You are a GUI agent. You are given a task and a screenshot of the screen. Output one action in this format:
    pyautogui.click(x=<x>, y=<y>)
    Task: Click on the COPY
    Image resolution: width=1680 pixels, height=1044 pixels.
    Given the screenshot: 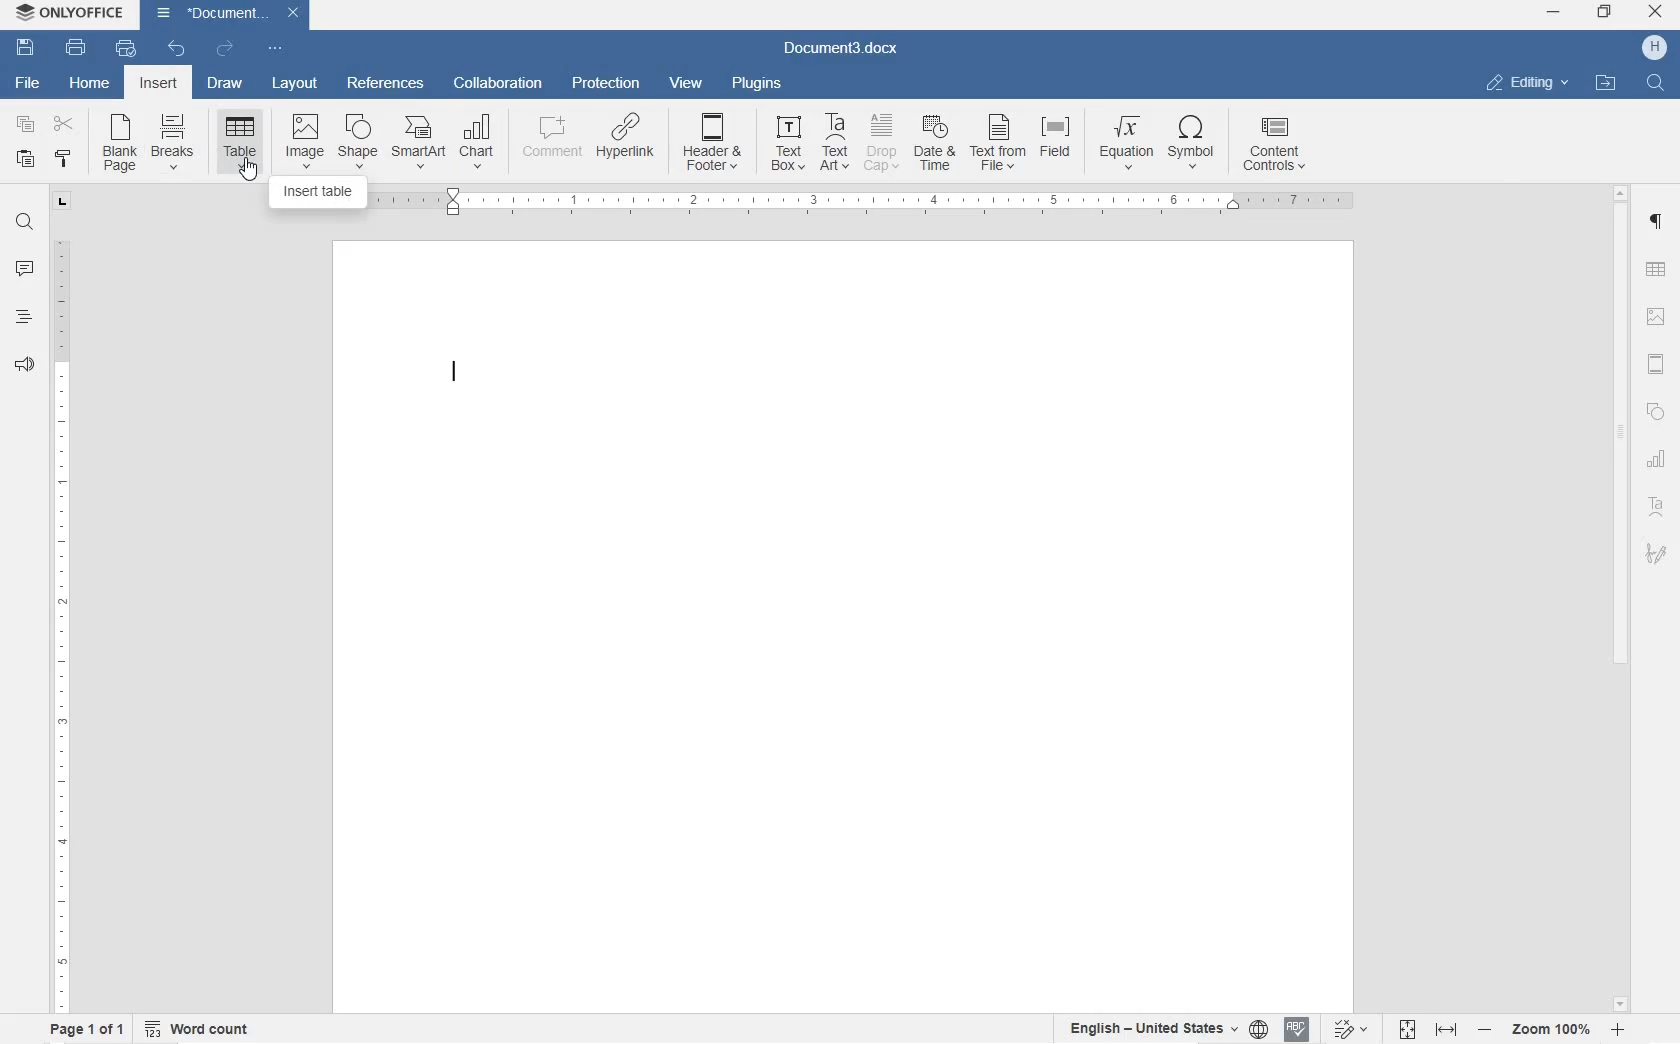 What is the action you would take?
    pyautogui.click(x=23, y=124)
    